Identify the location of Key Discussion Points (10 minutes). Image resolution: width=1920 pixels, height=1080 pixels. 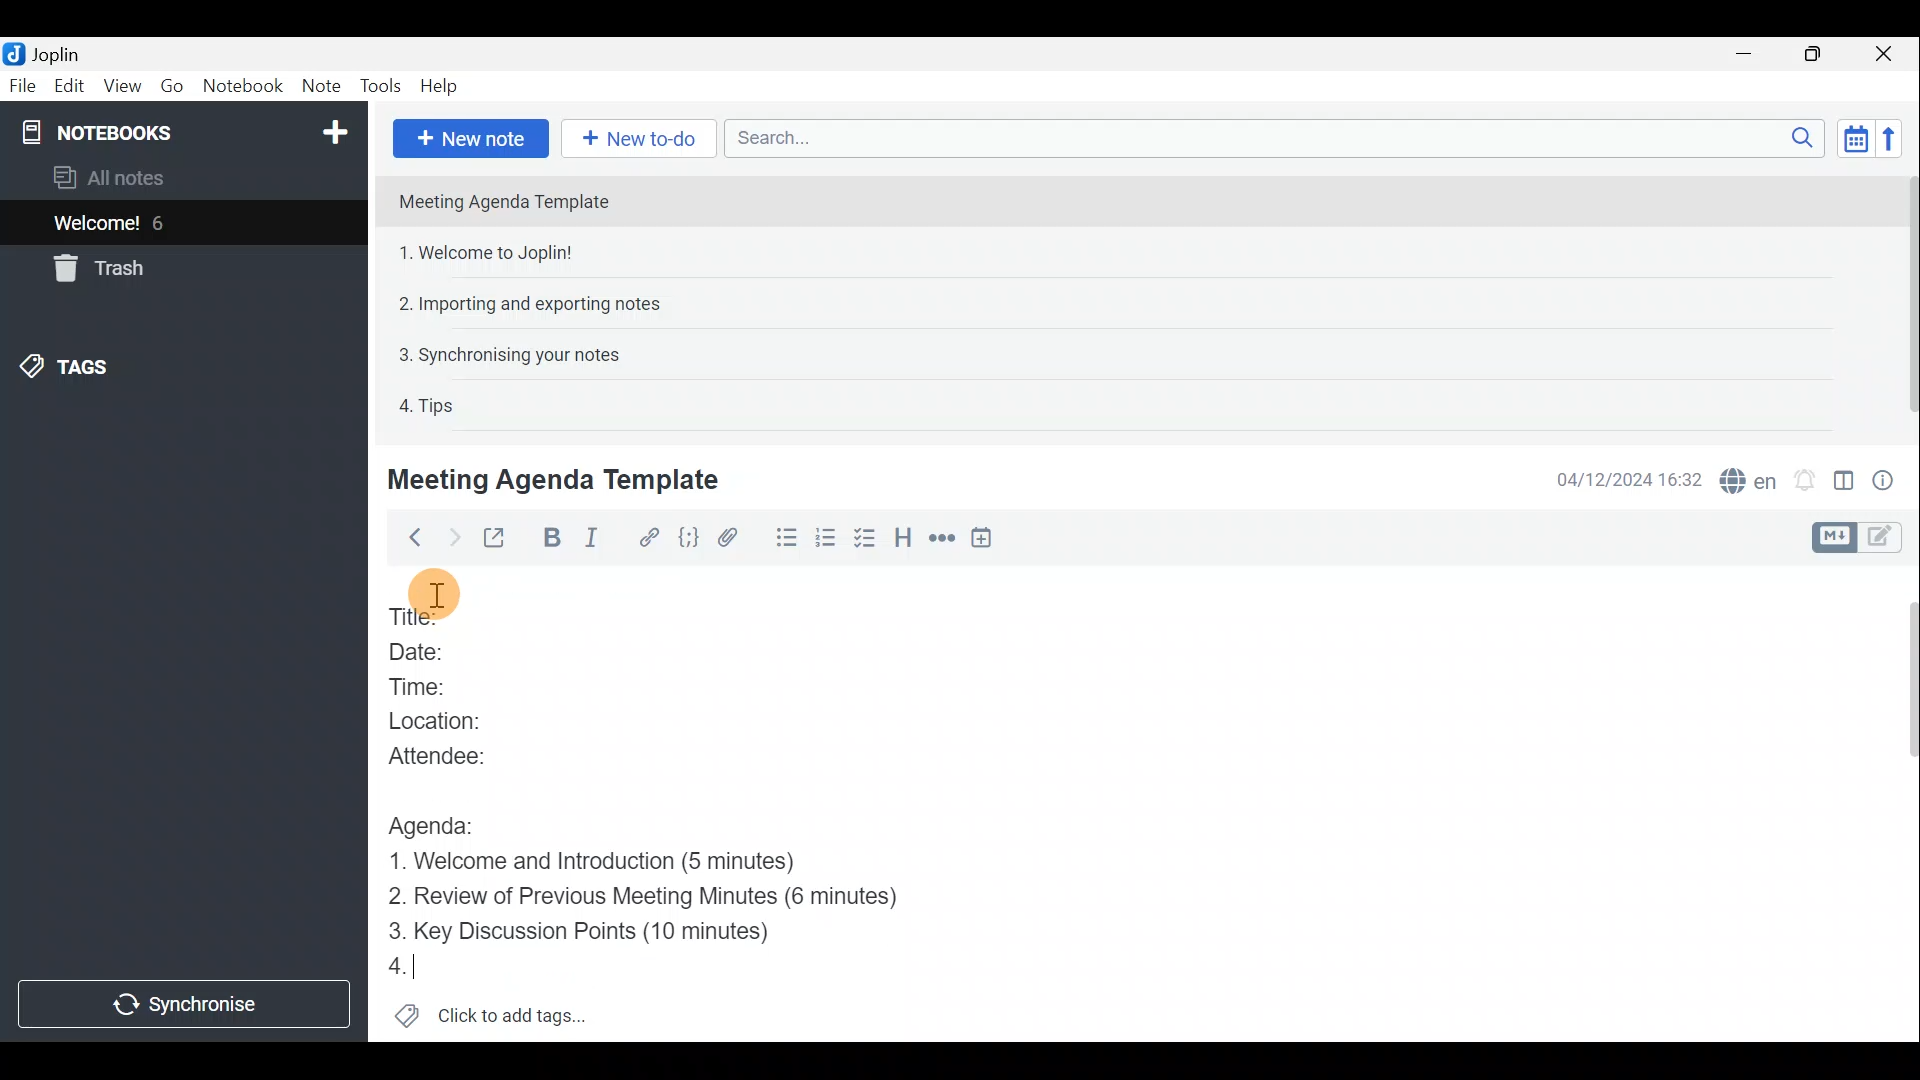
(592, 933).